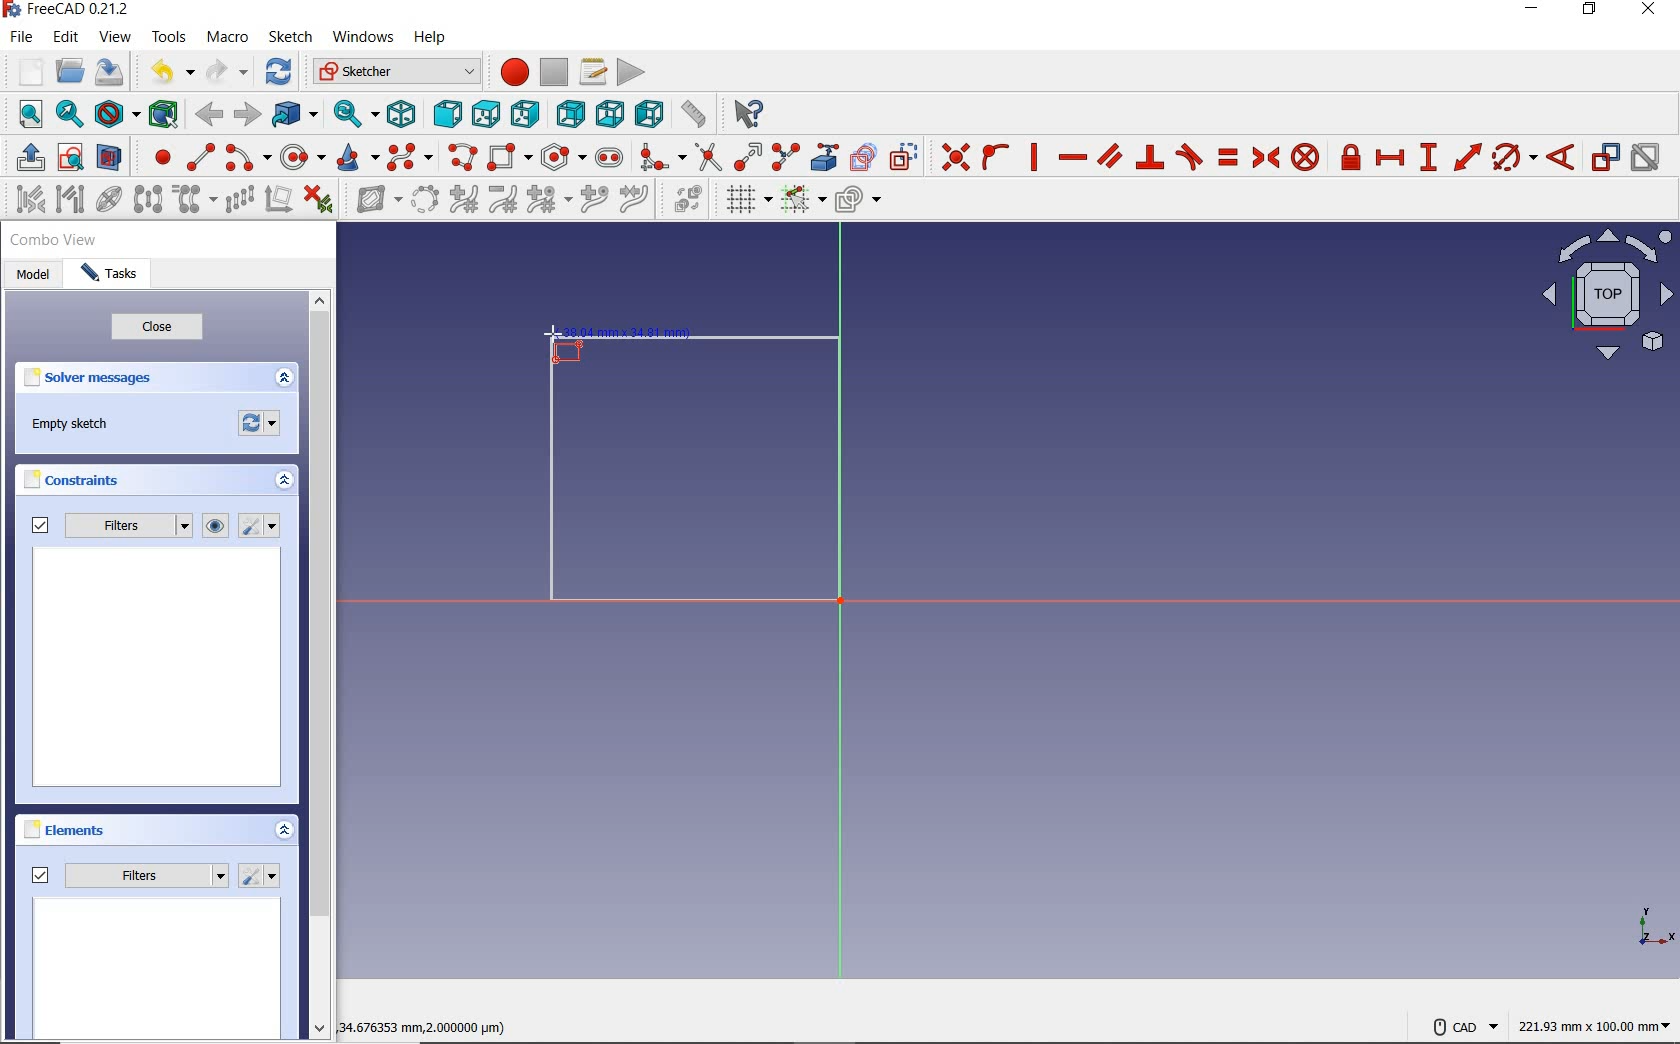 The height and width of the screenshot is (1044, 1680). I want to click on model, so click(32, 276).